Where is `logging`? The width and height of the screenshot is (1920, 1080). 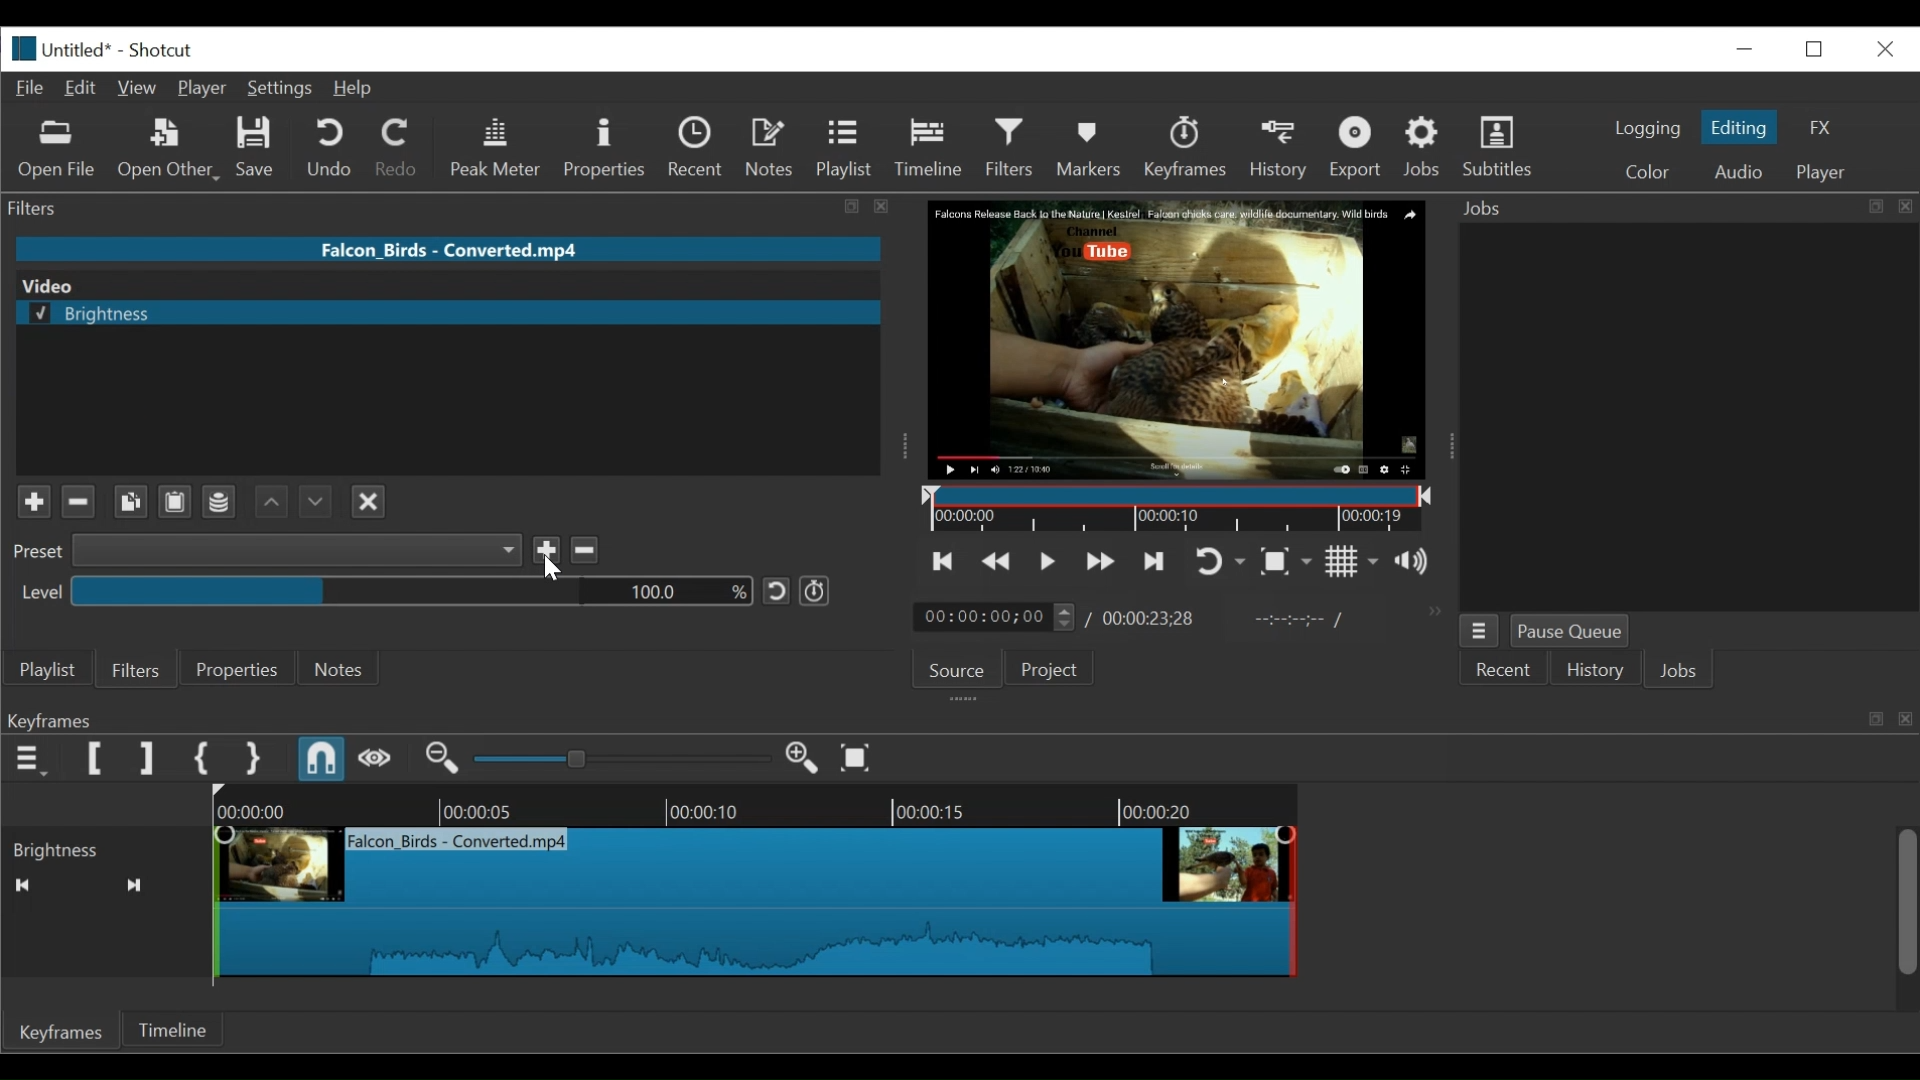 logging is located at coordinates (1646, 130).